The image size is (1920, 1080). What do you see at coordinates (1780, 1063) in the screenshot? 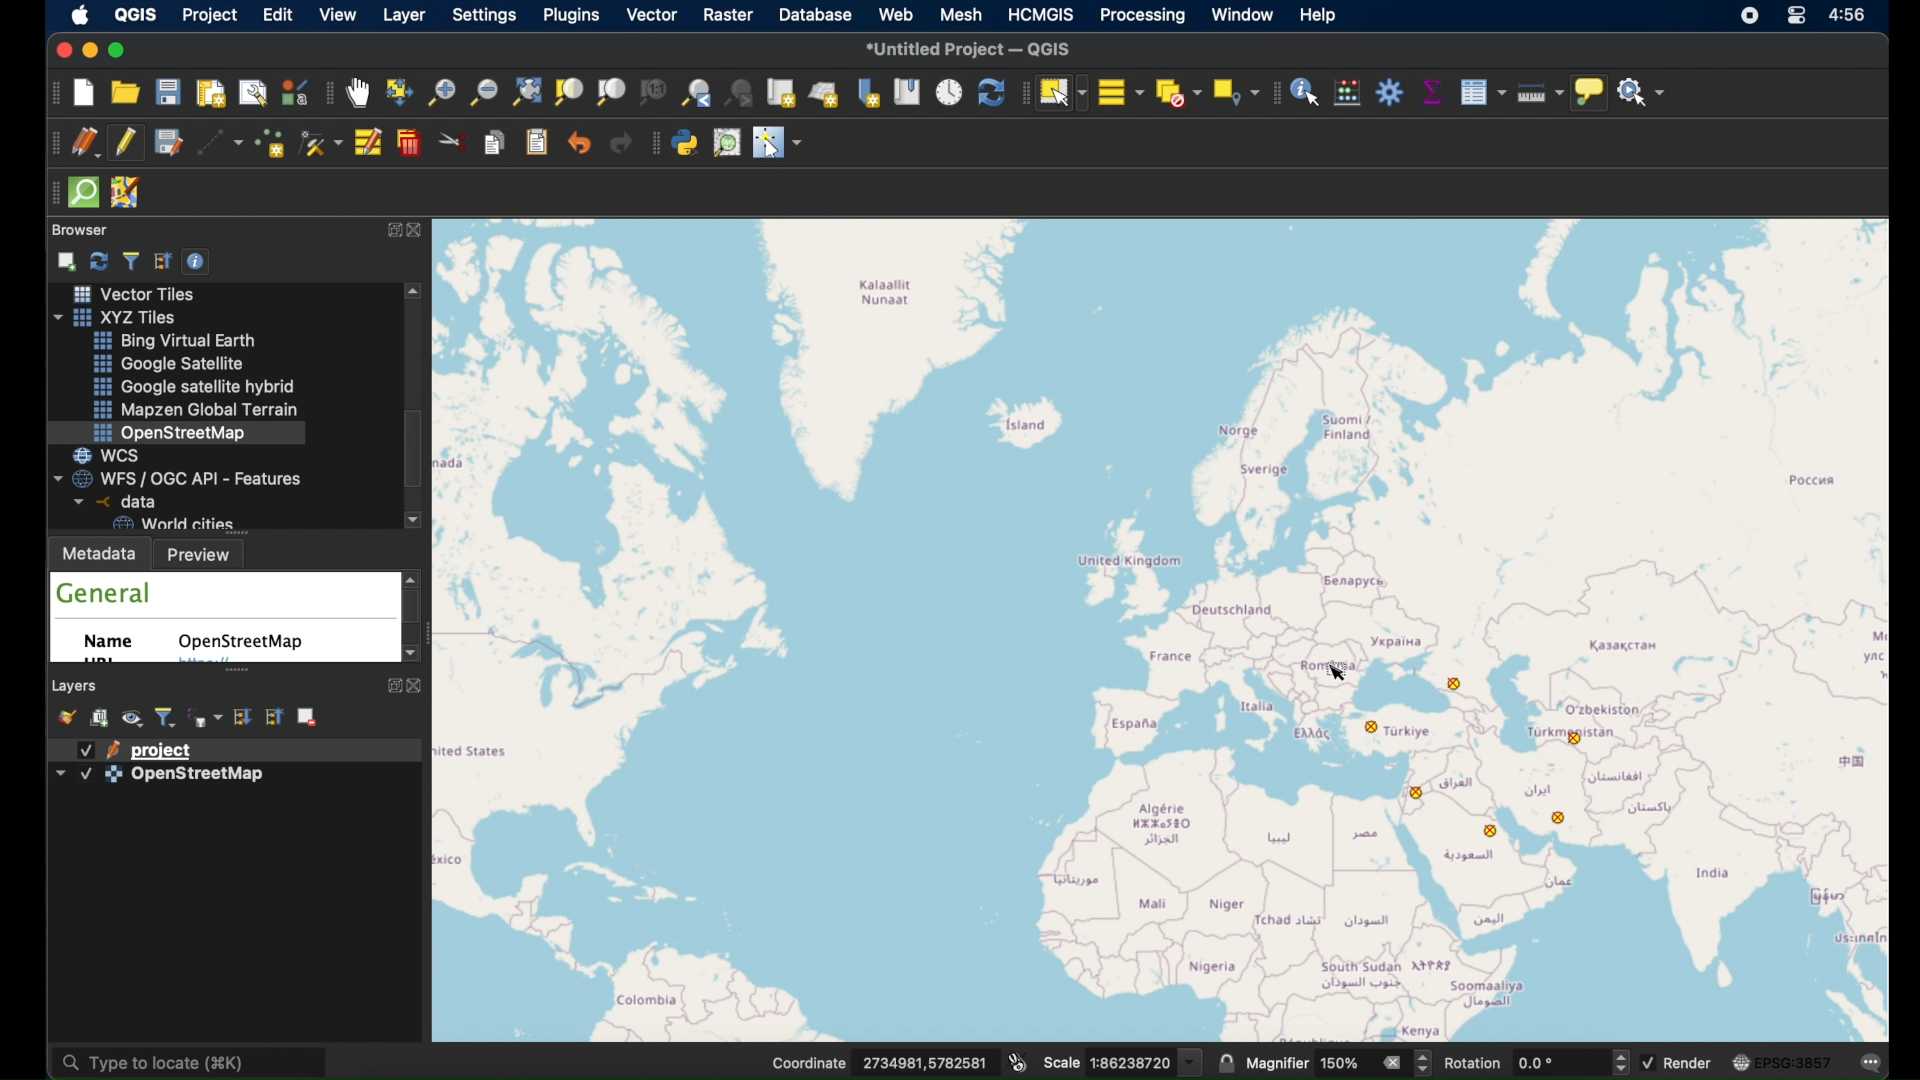
I see `current csr` at bounding box center [1780, 1063].